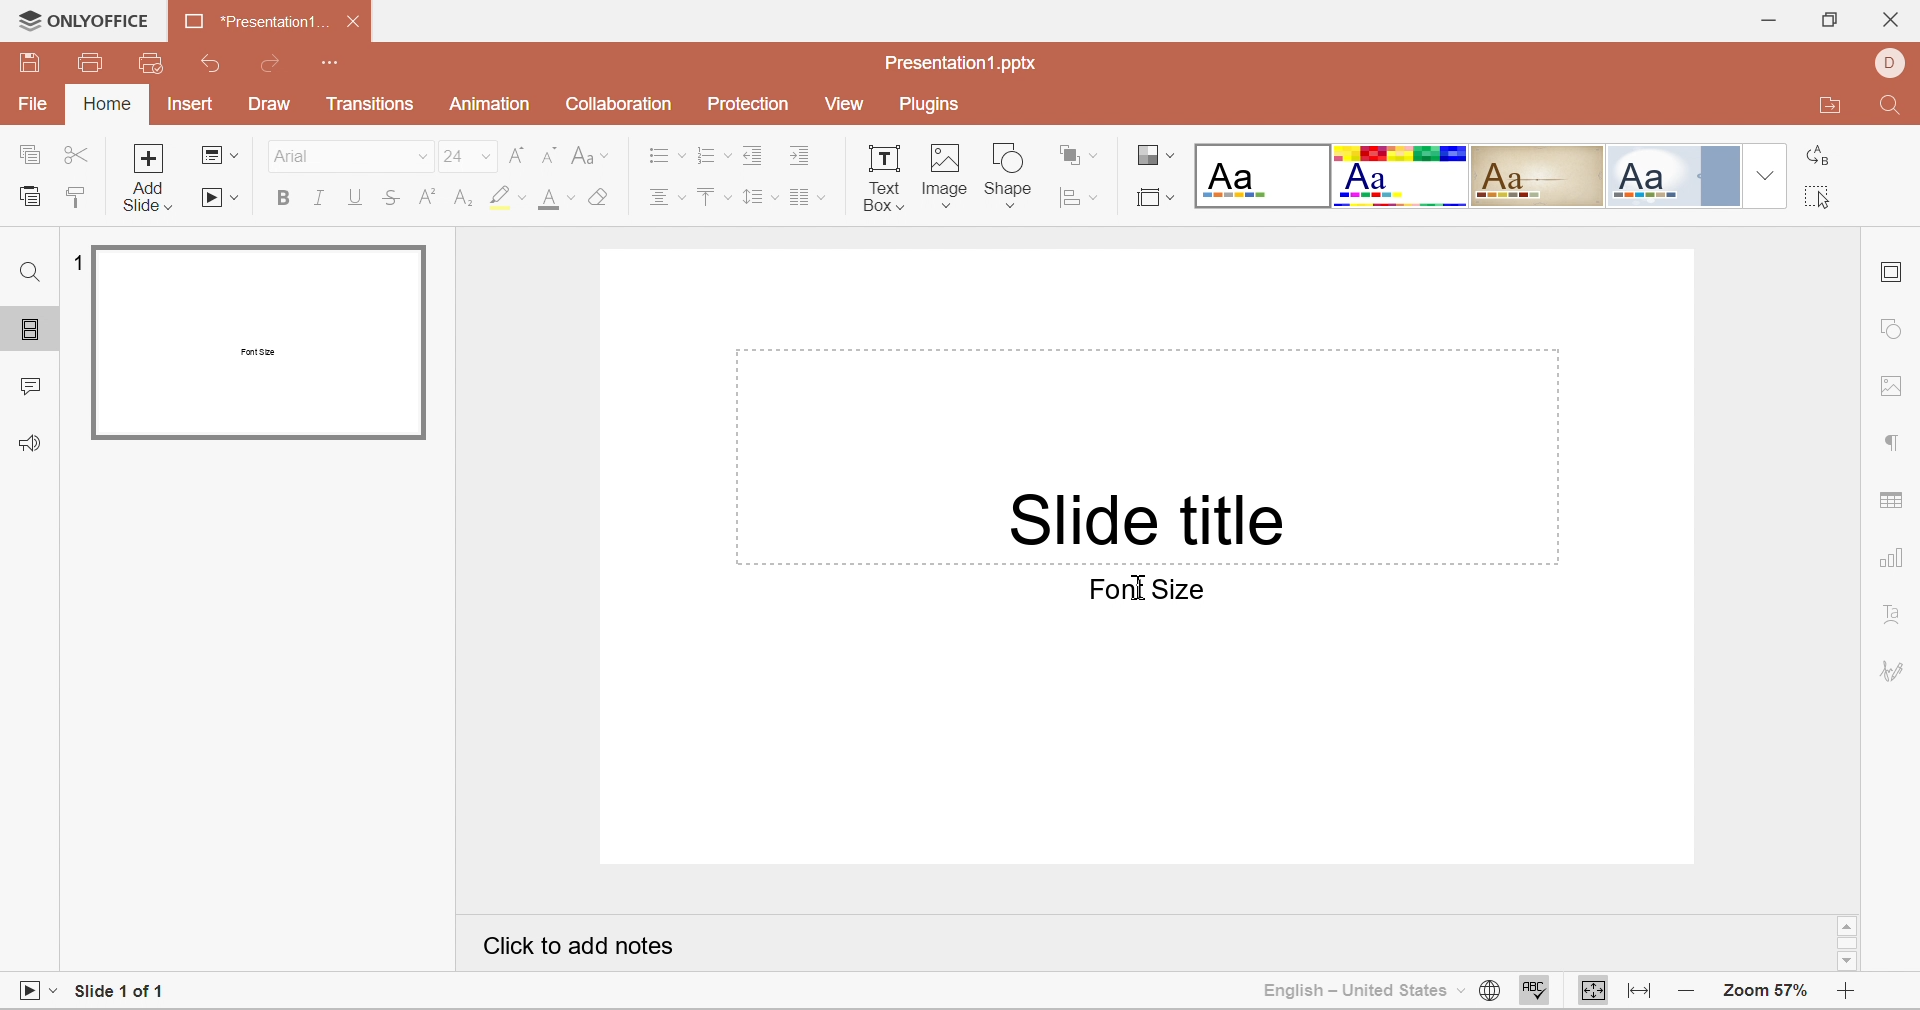 The image size is (1920, 1010). Describe the element at coordinates (711, 155) in the screenshot. I see `Numbering` at that location.